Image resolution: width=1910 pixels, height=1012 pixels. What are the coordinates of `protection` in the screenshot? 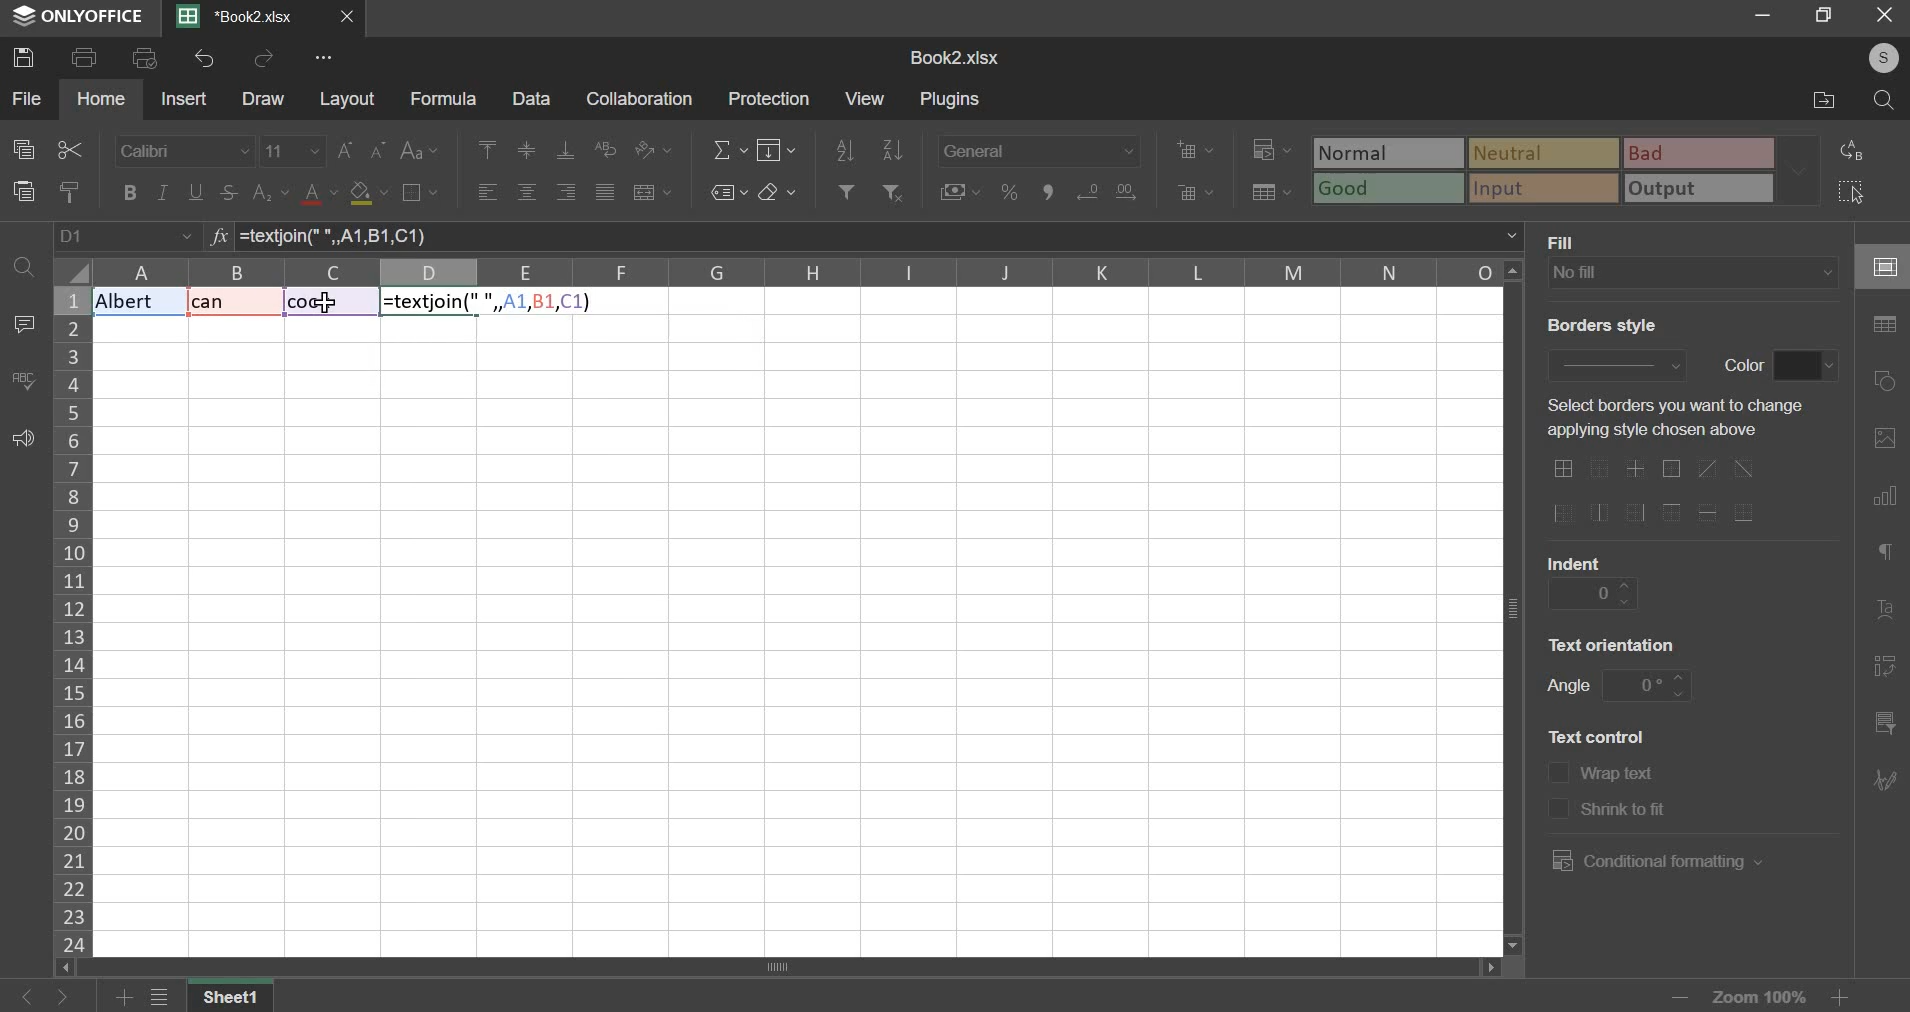 It's located at (773, 98).